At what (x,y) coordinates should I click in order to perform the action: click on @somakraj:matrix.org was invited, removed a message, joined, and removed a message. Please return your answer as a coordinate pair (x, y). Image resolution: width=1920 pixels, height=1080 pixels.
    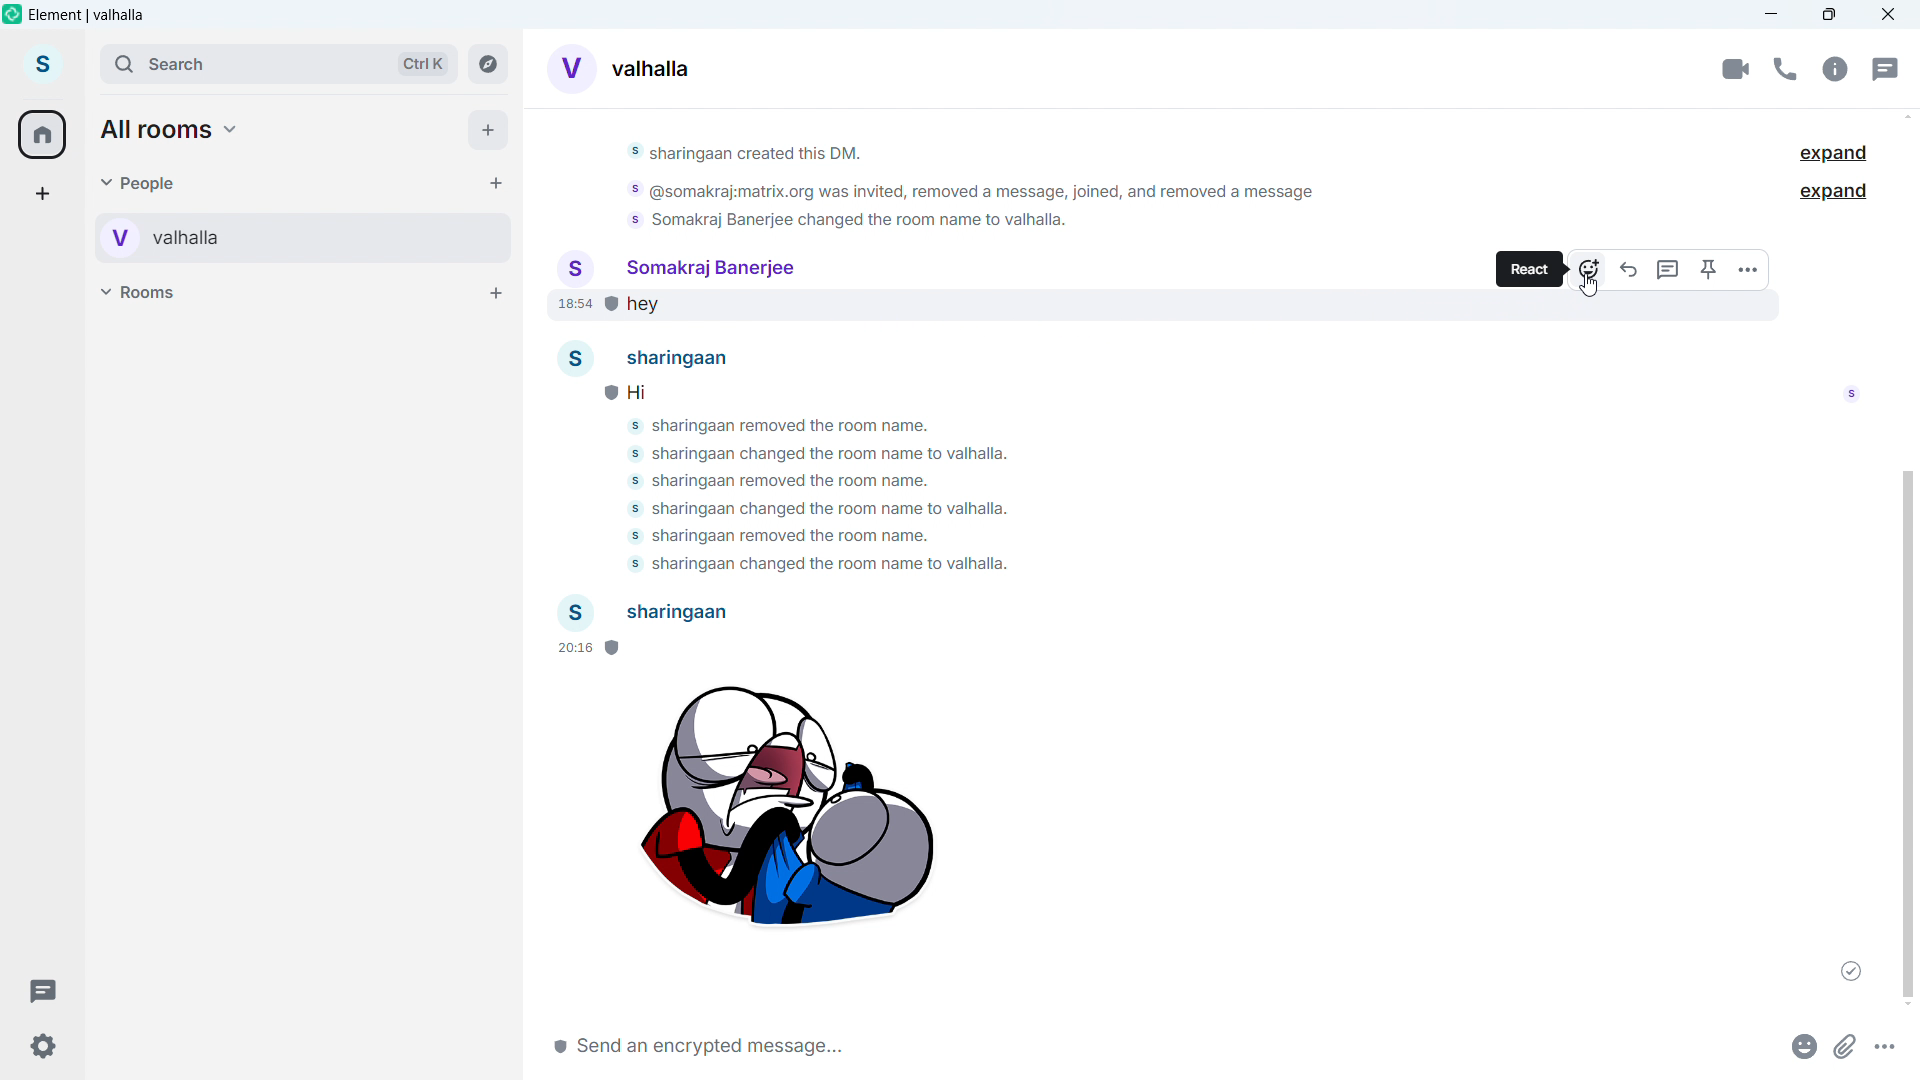
    Looking at the image, I should click on (970, 194).